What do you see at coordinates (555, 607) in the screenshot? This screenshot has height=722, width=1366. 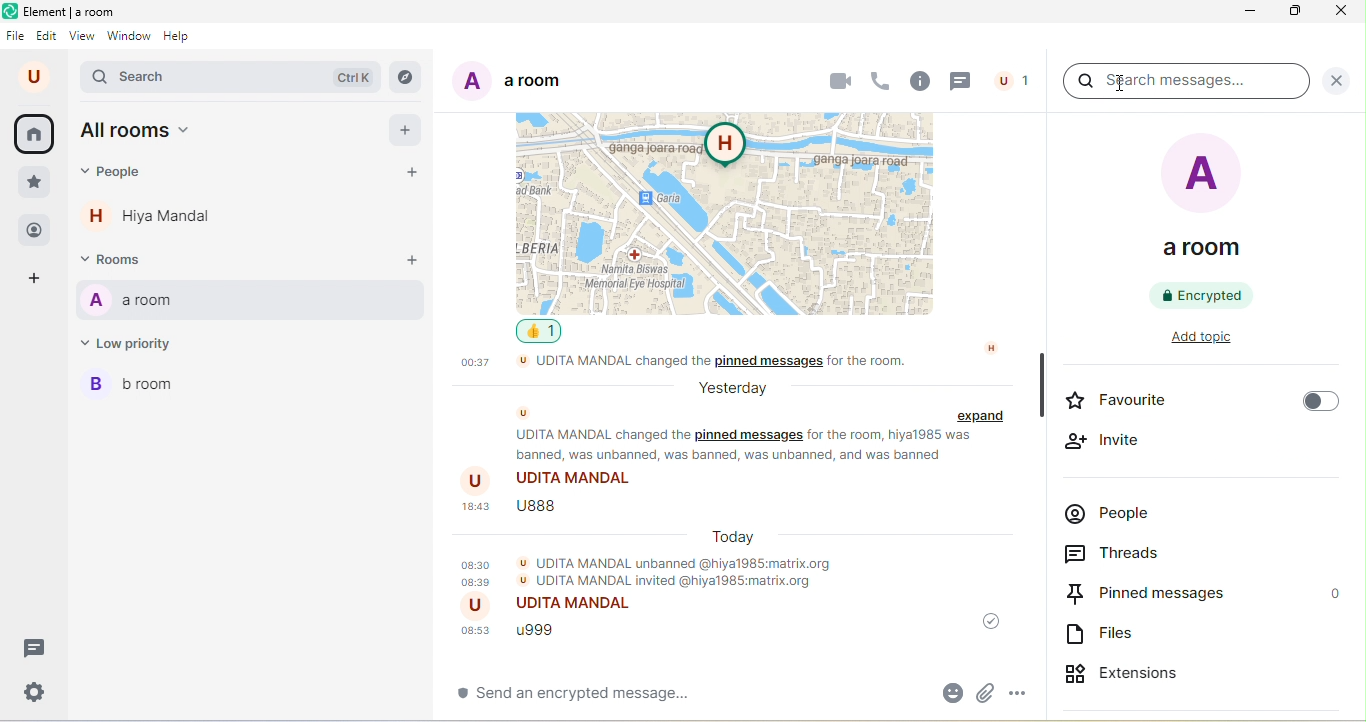 I see `udita mandal` at bounding box center [555, 607].